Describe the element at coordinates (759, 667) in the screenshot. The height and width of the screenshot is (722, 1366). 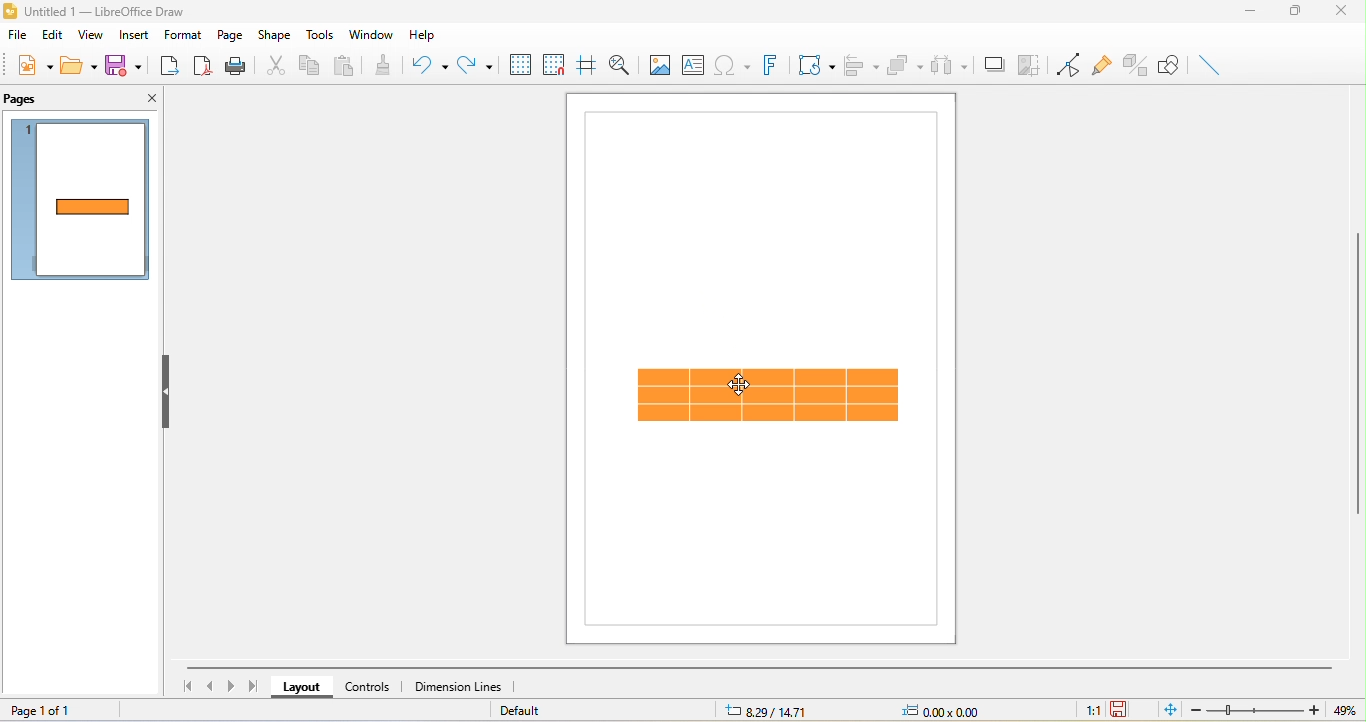
I see `horizontal scroll bar` at that location.